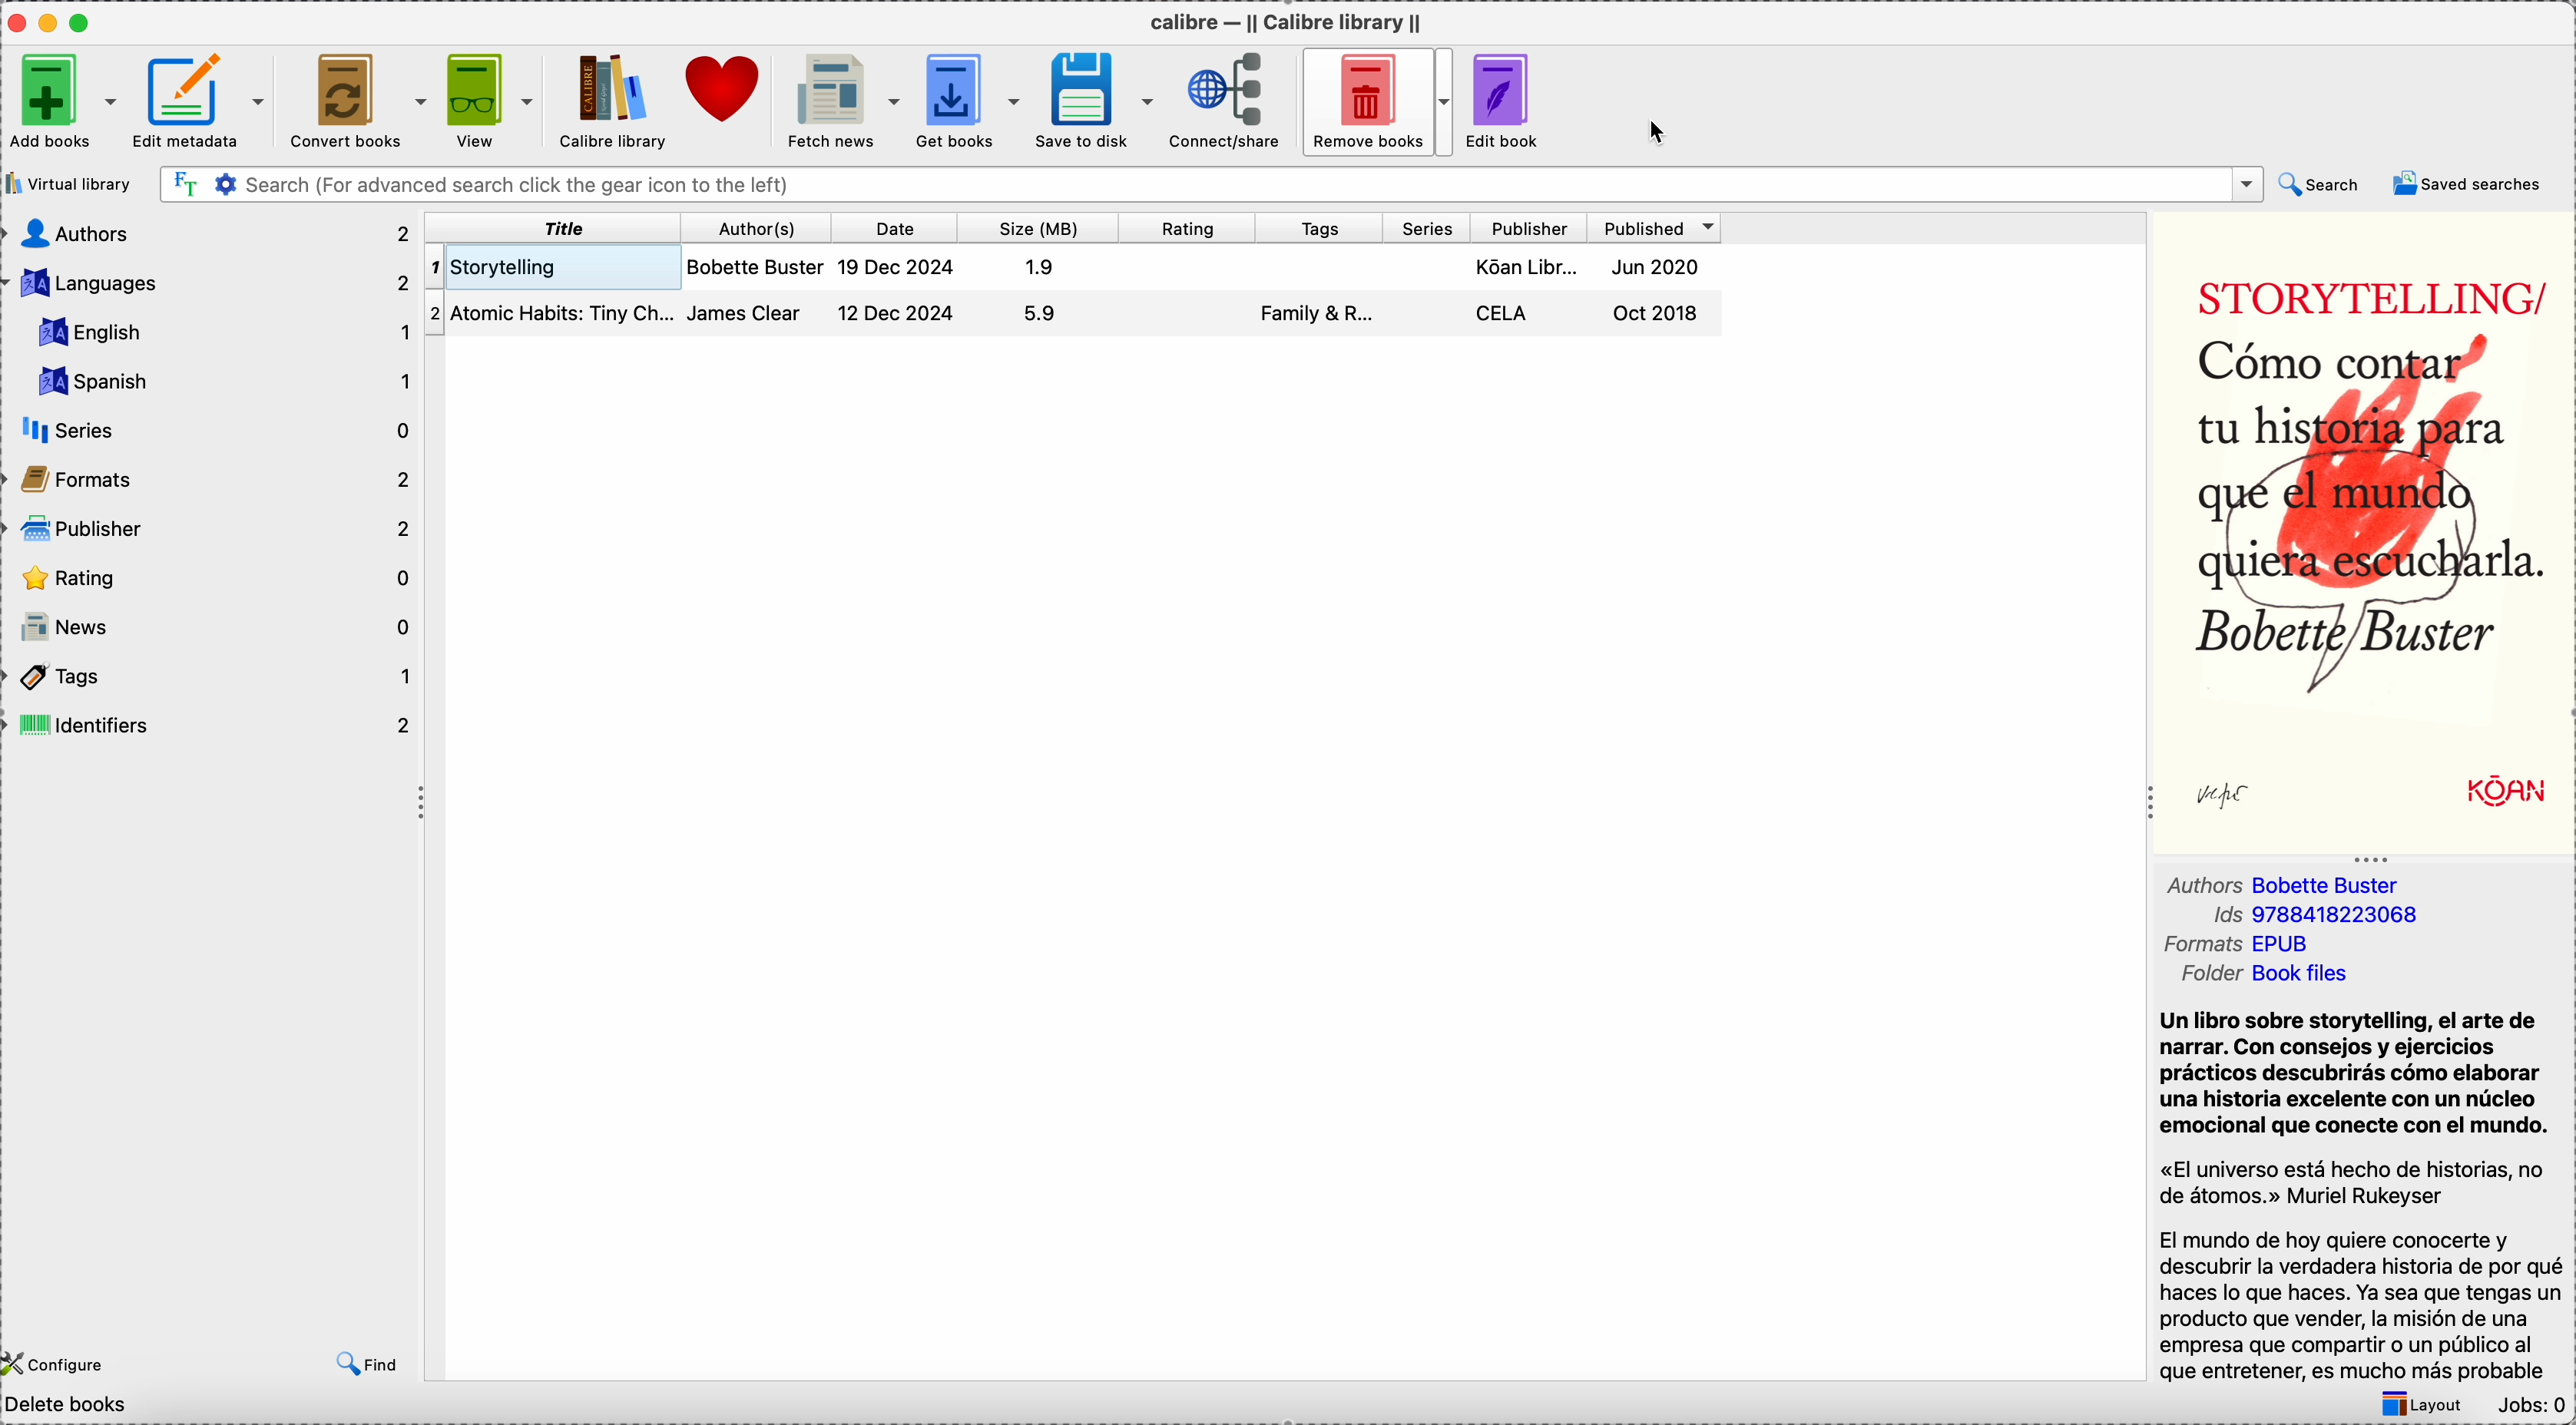 This screenshot has height=1425, width=2576. I want to click on publisher, so click(214, 527).